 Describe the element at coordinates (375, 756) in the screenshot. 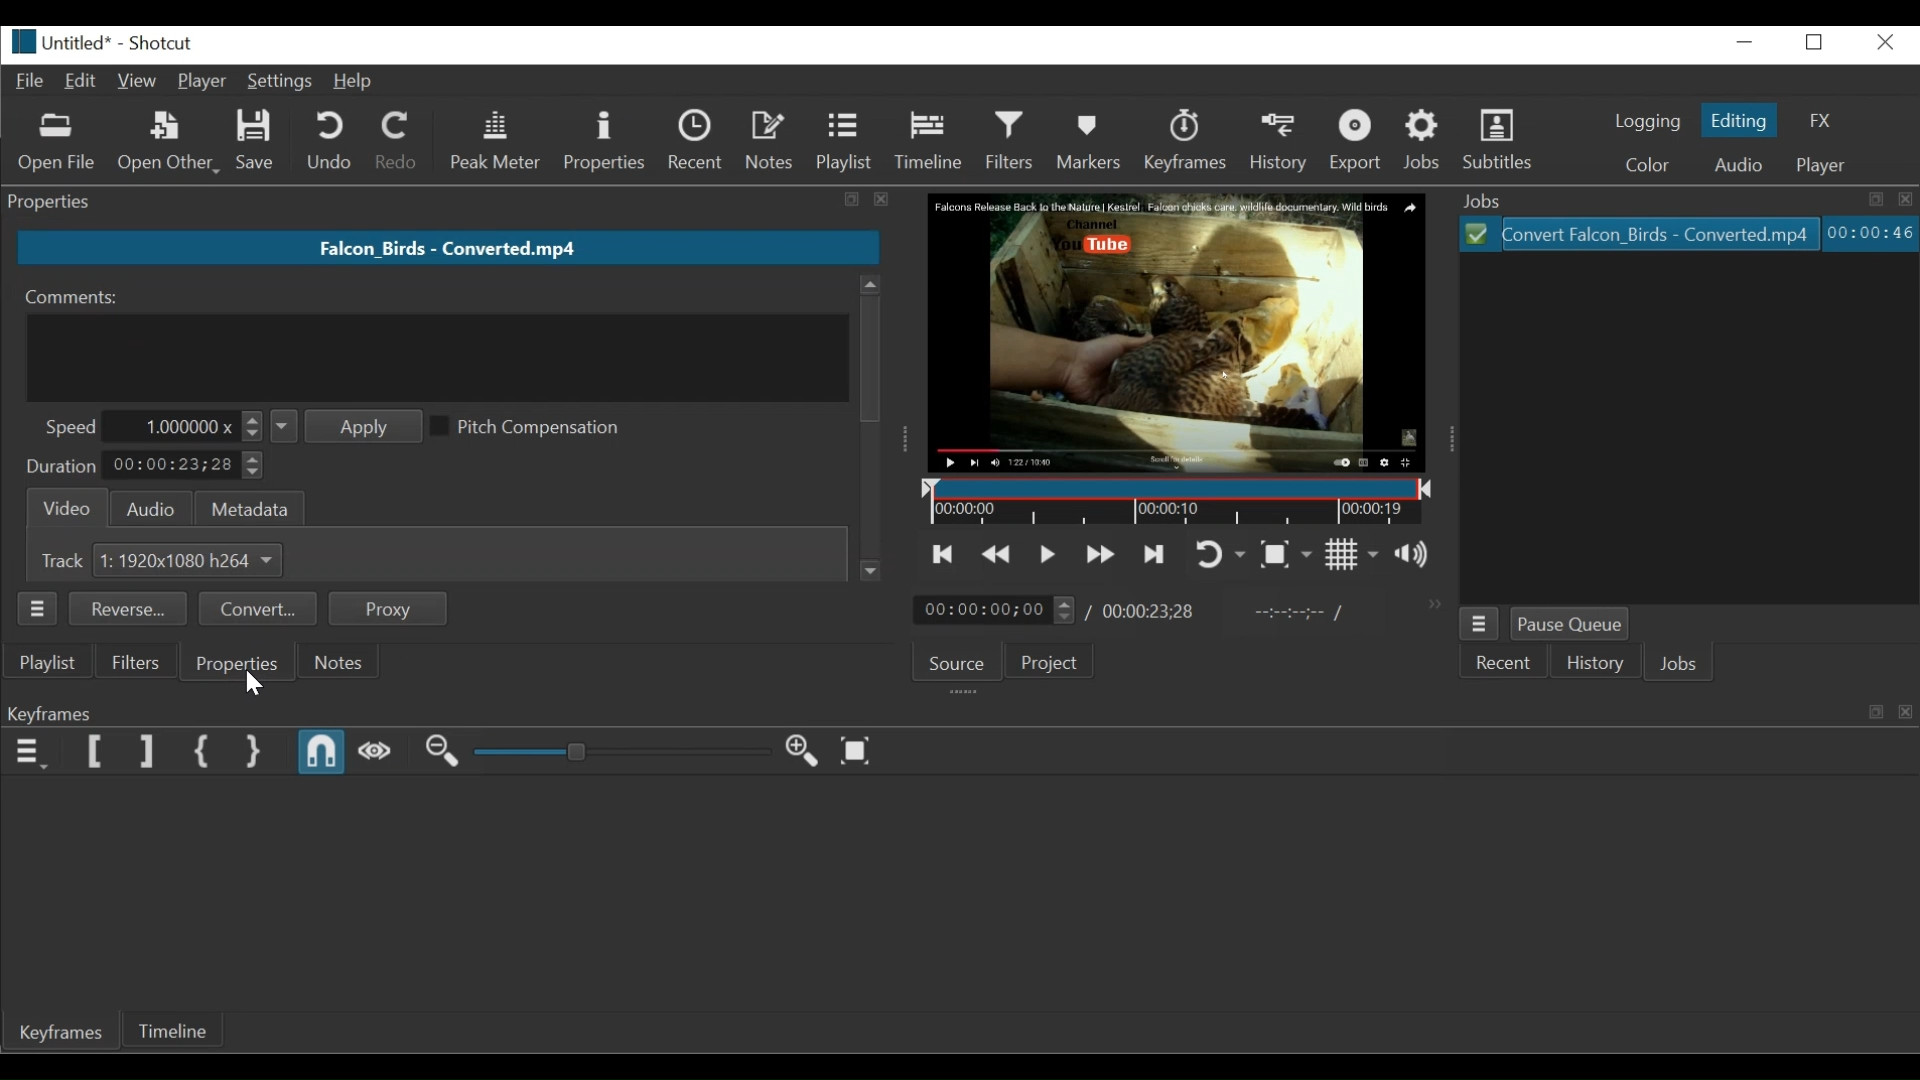

I see `Scrub while dragging` at that location.